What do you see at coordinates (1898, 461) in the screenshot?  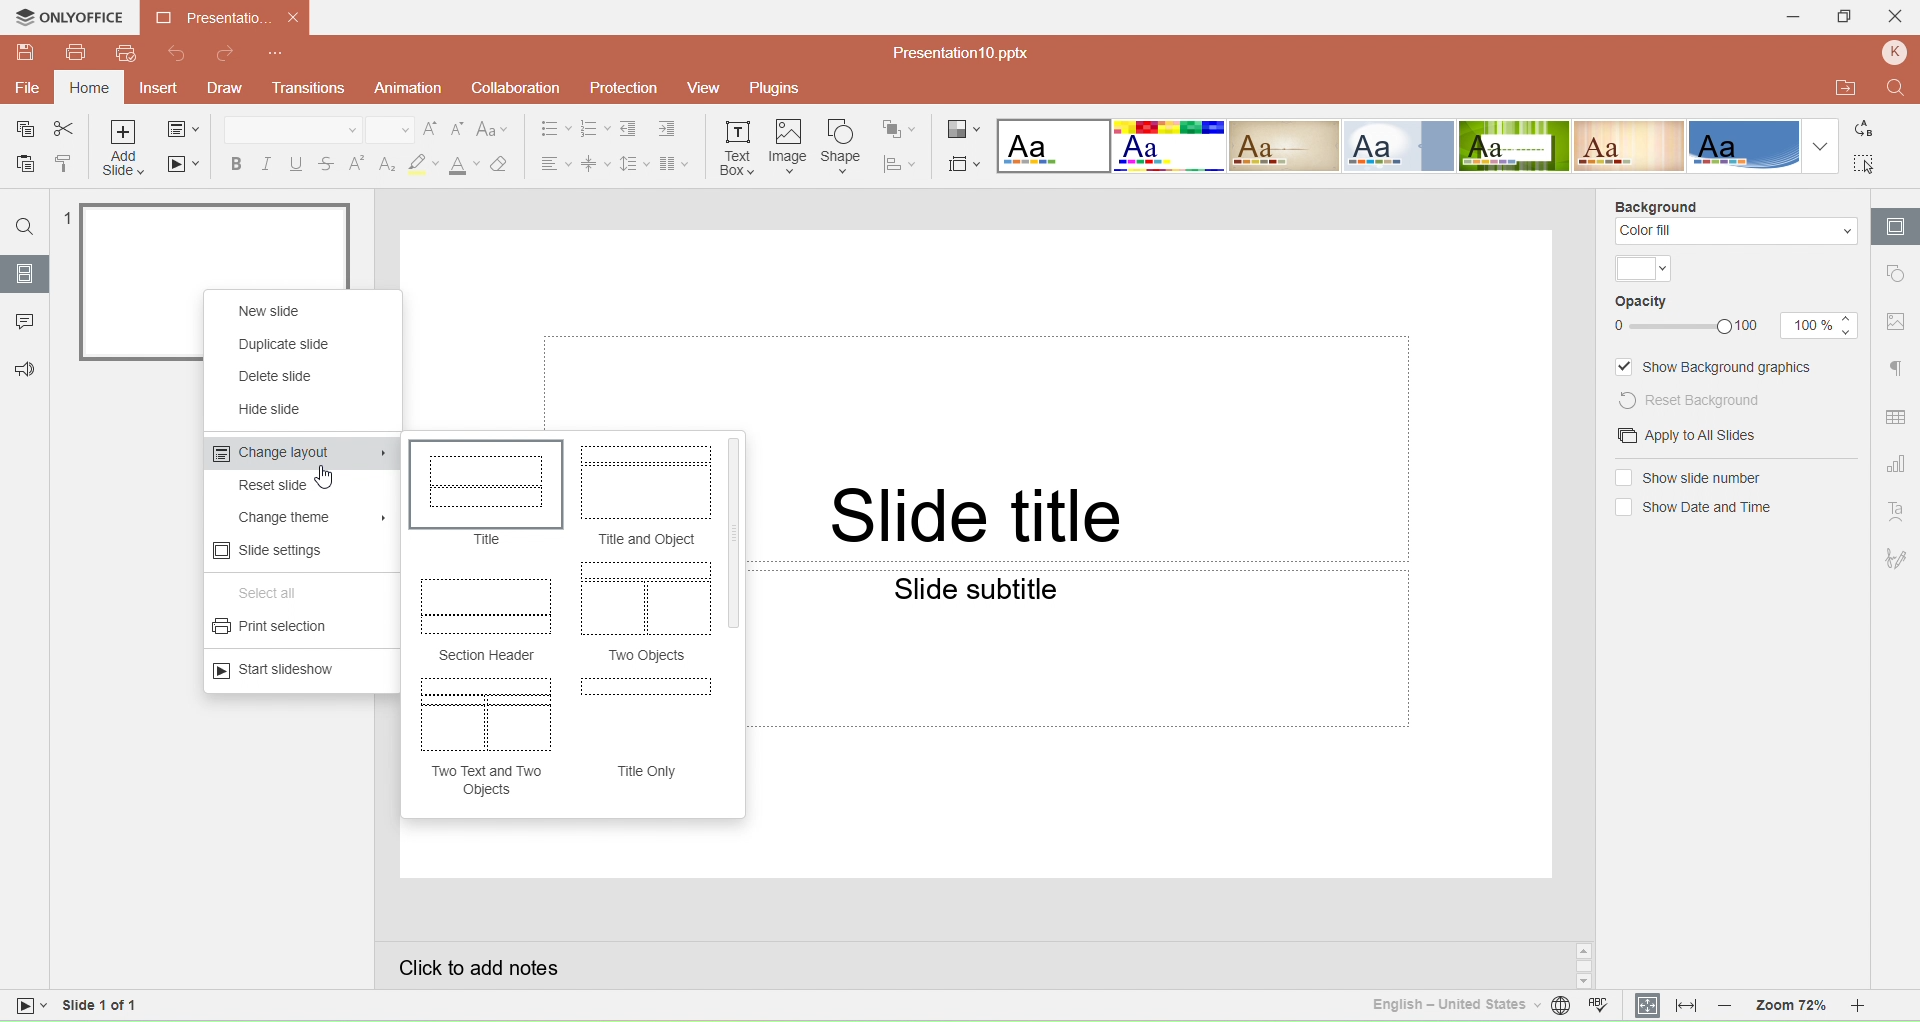 I see `Chart setting` at bounding box center [1898, 461].